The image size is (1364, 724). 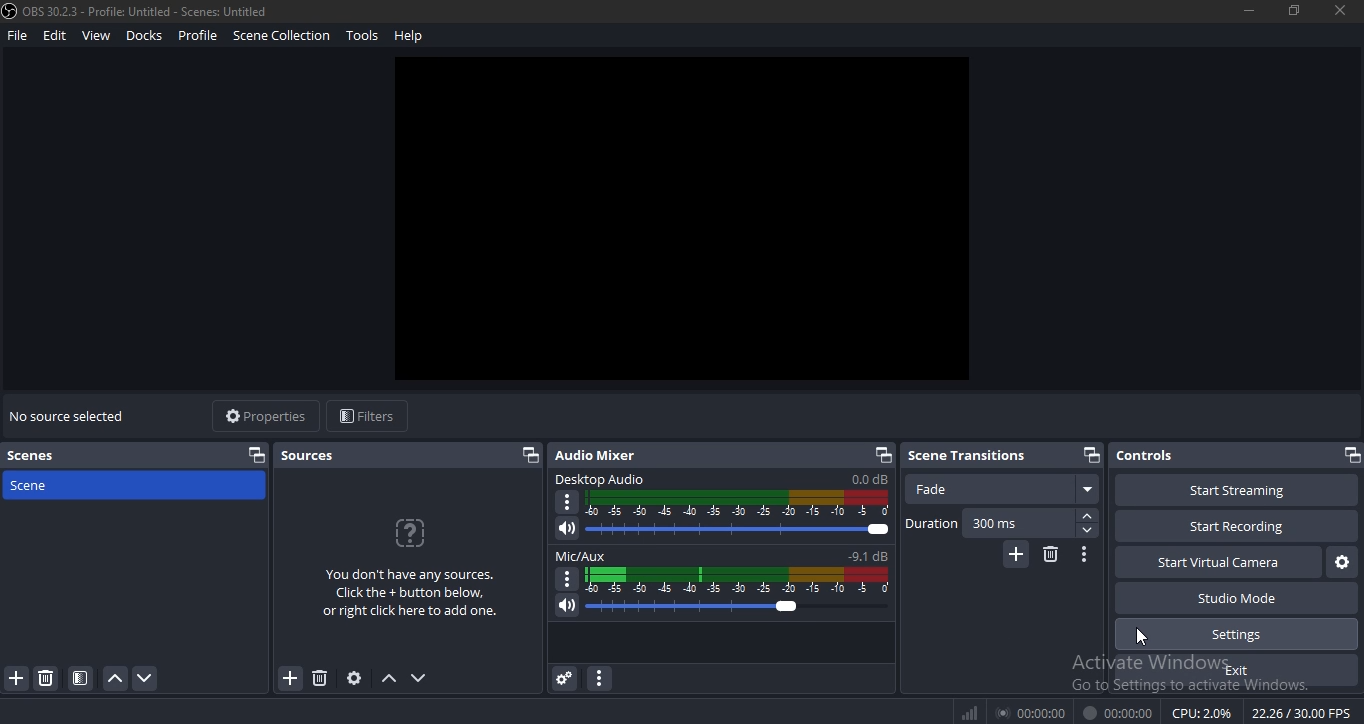 I want to click on restore, so click(x=884, y=455).